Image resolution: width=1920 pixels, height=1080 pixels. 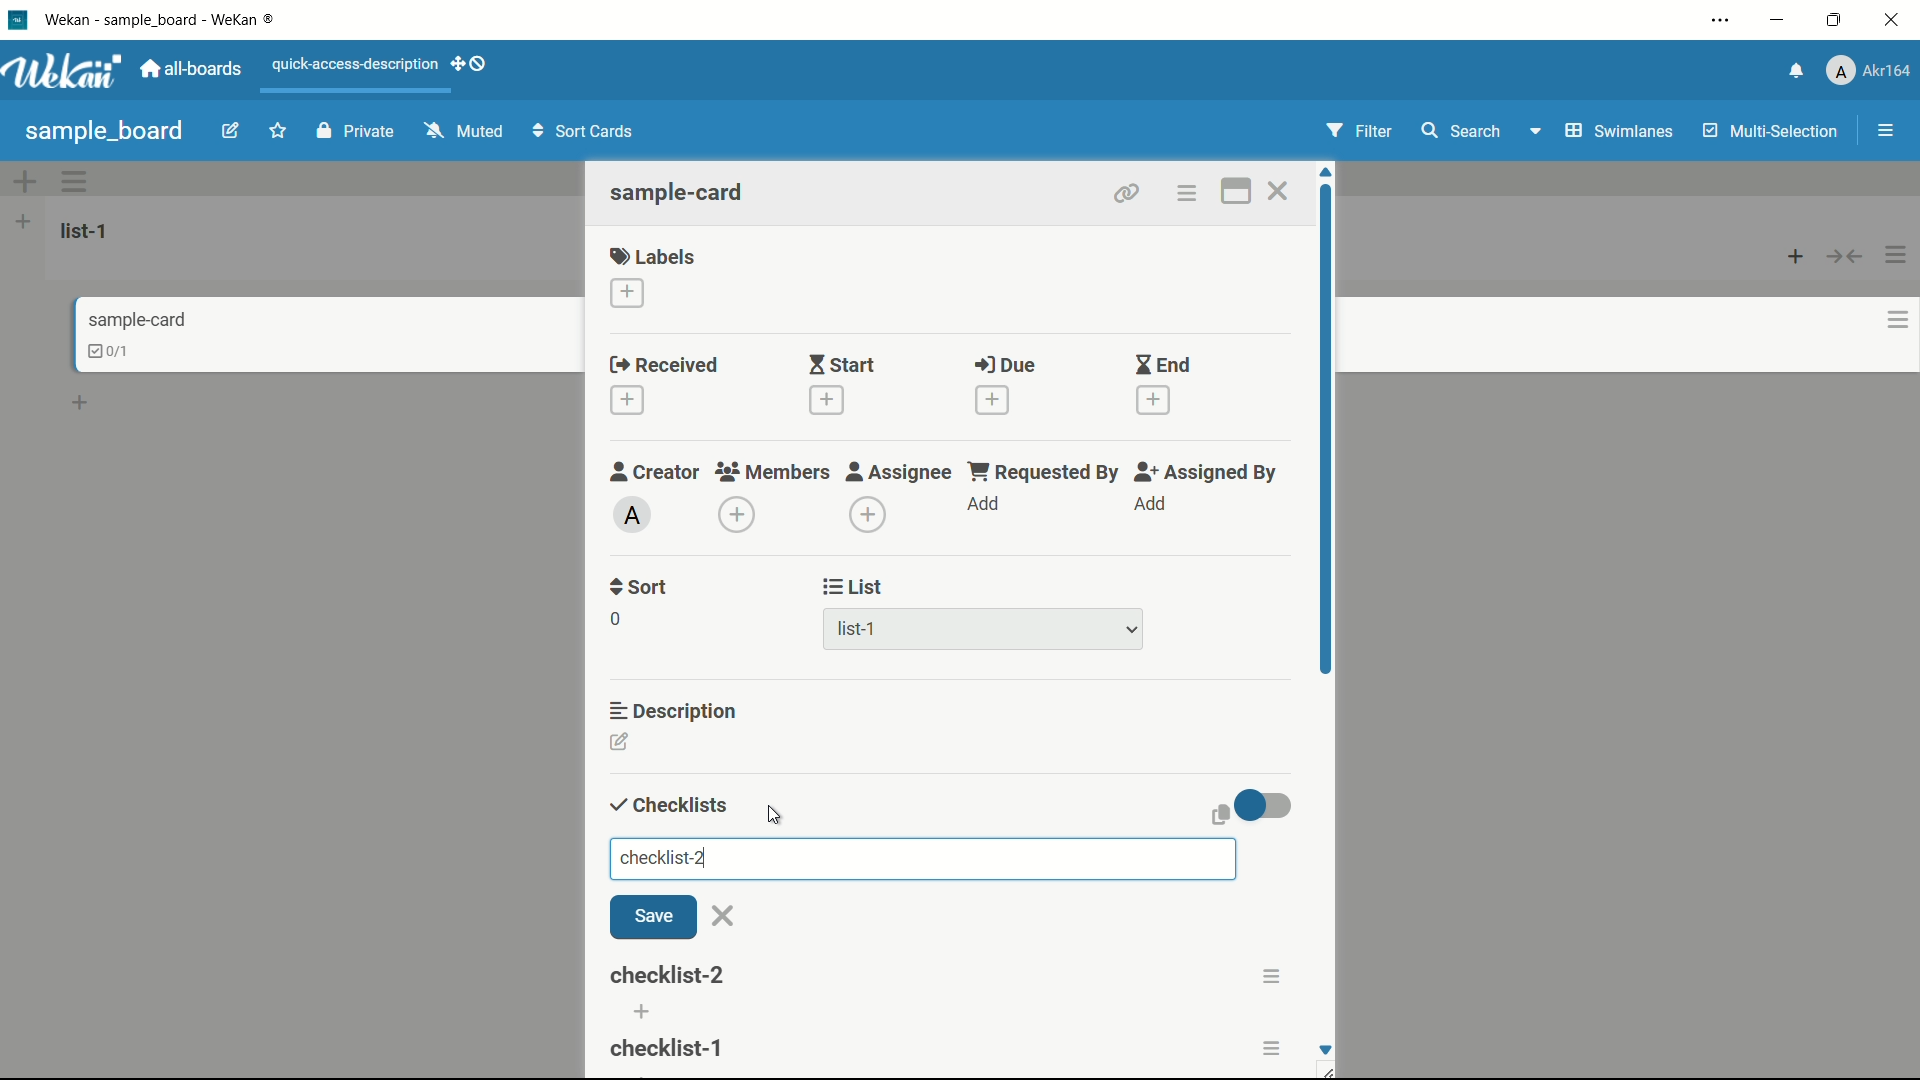 What do you see at coordinates (1723, 22) in the screenshot?
I see `settings and more` at bounding box center [1723, 22].